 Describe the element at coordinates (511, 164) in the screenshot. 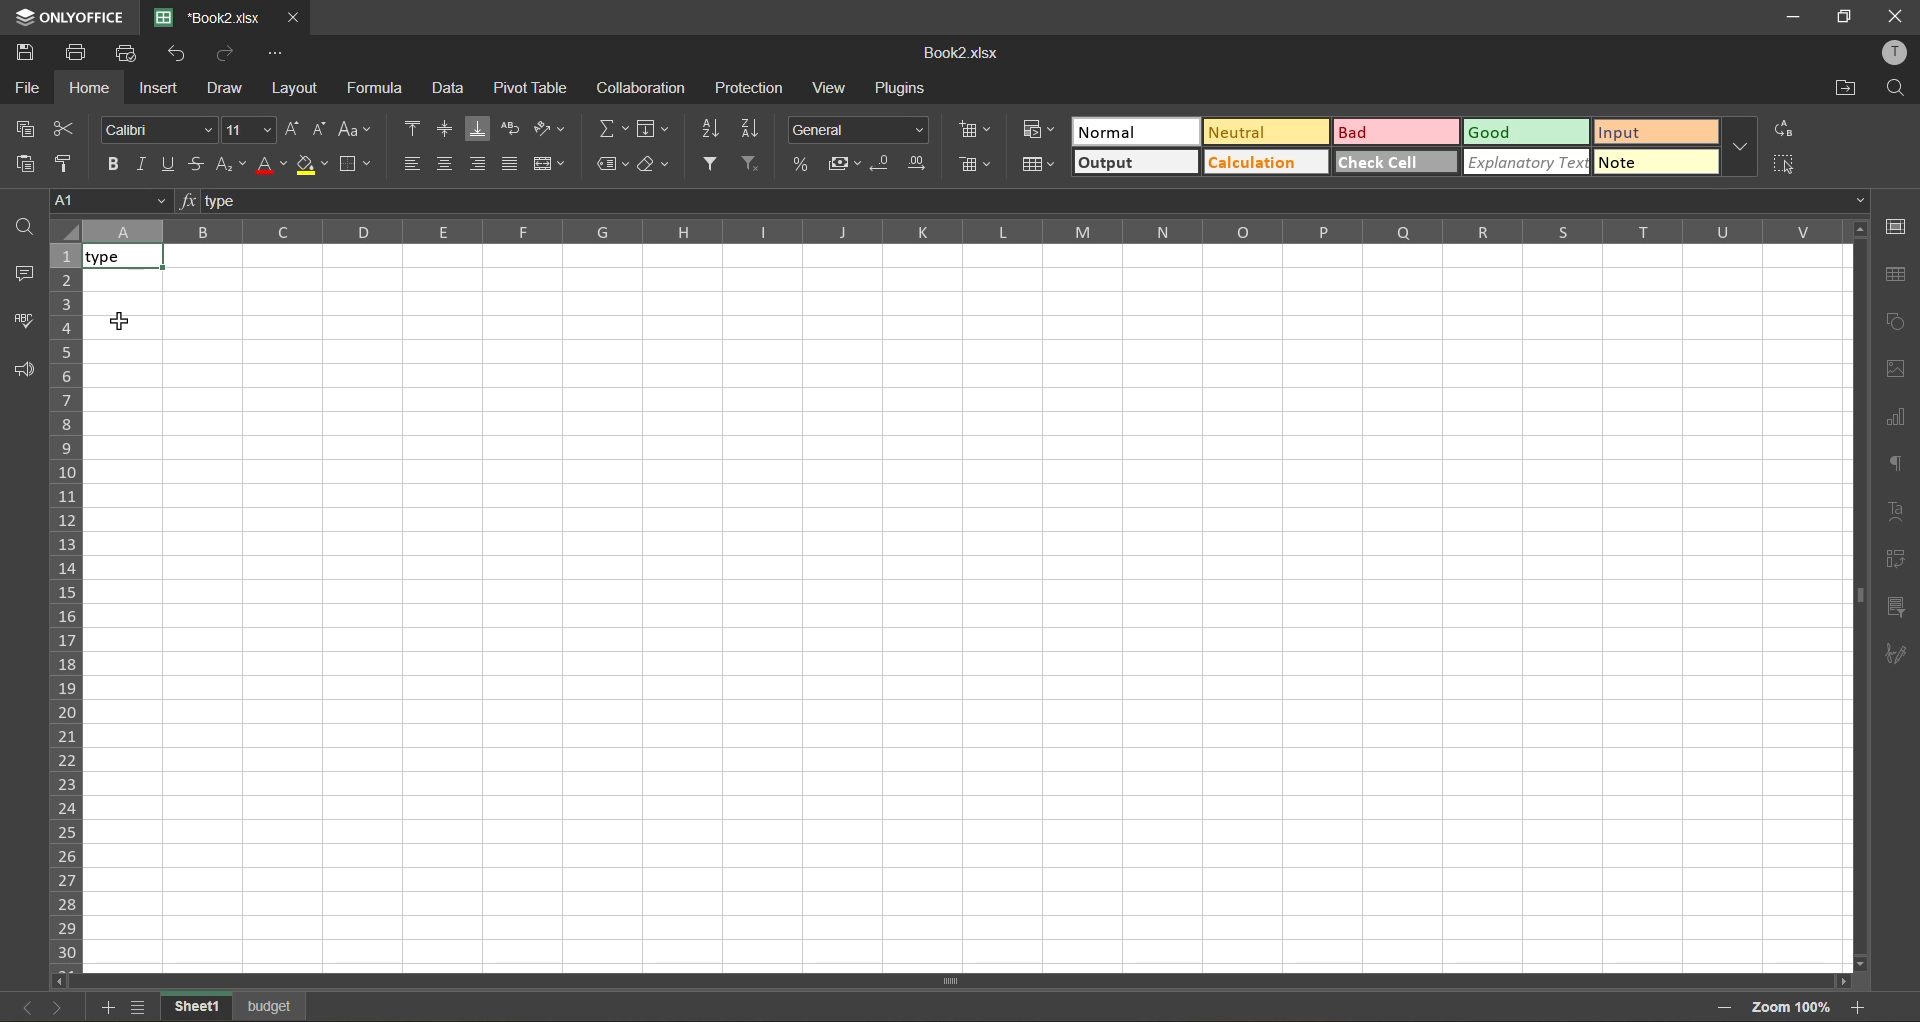

I see `justified` at that location.